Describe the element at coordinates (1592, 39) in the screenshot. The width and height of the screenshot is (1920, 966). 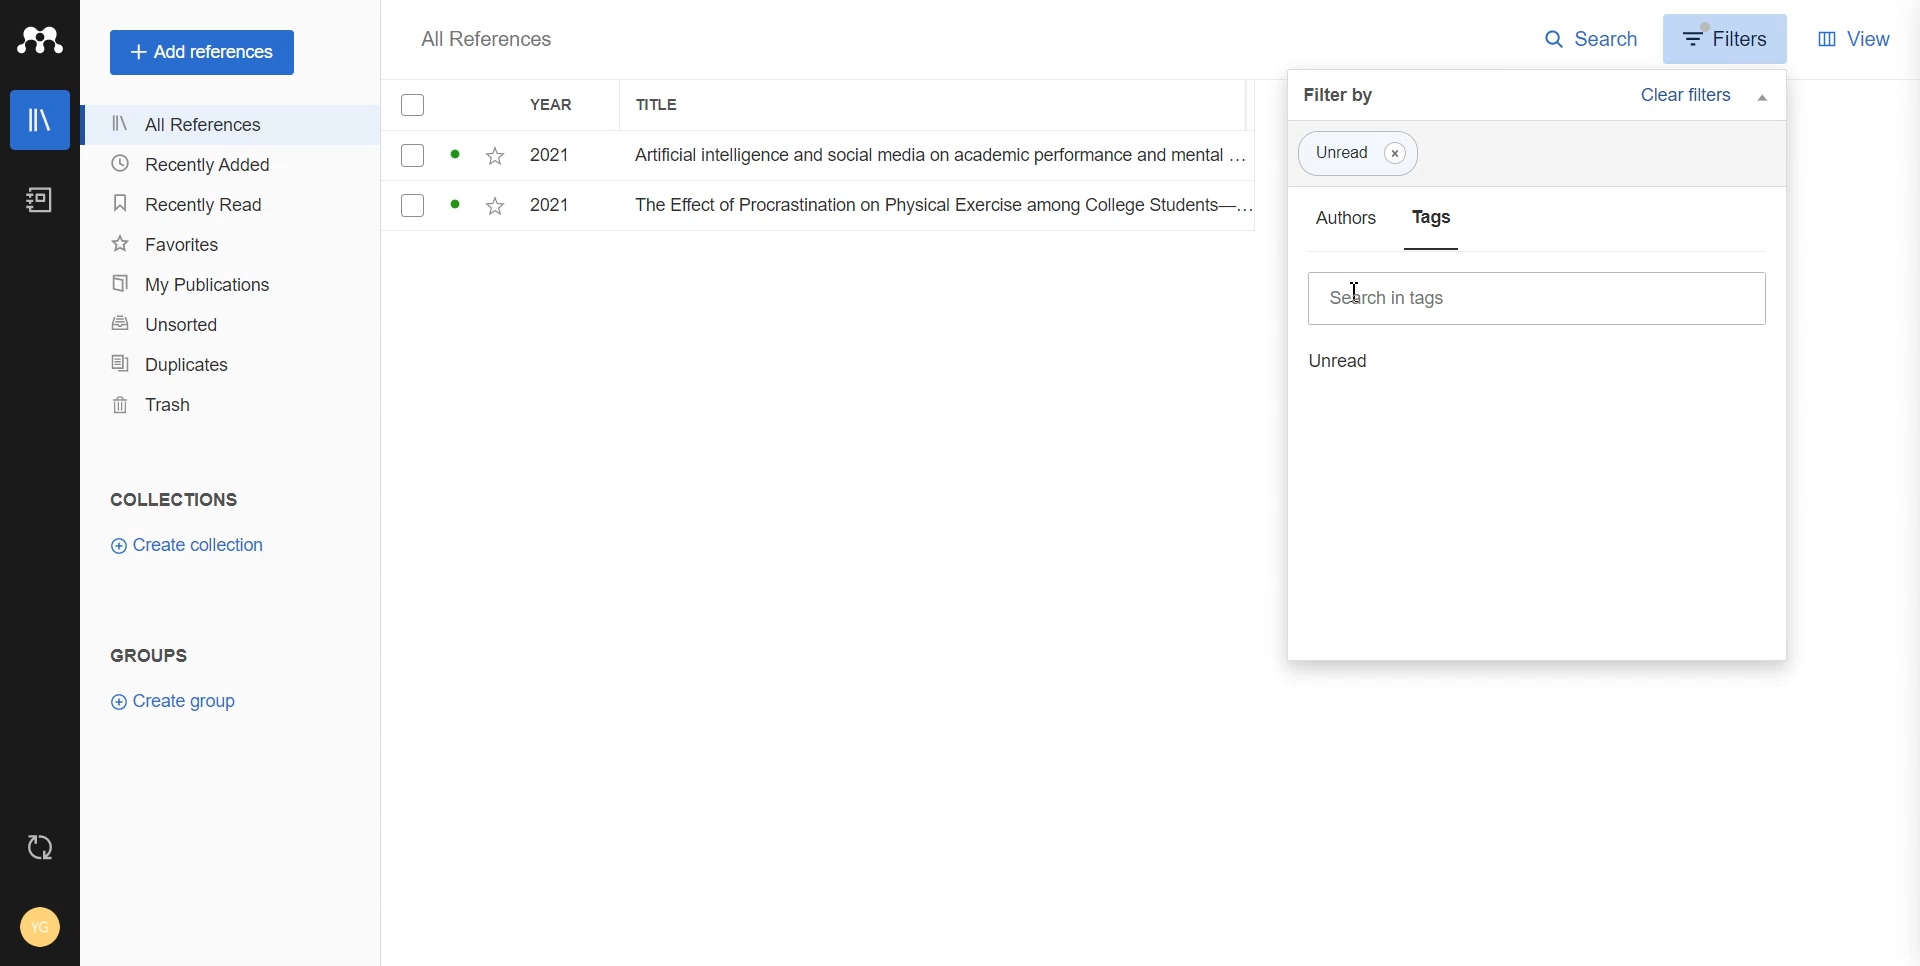
I see `Search` at that location.